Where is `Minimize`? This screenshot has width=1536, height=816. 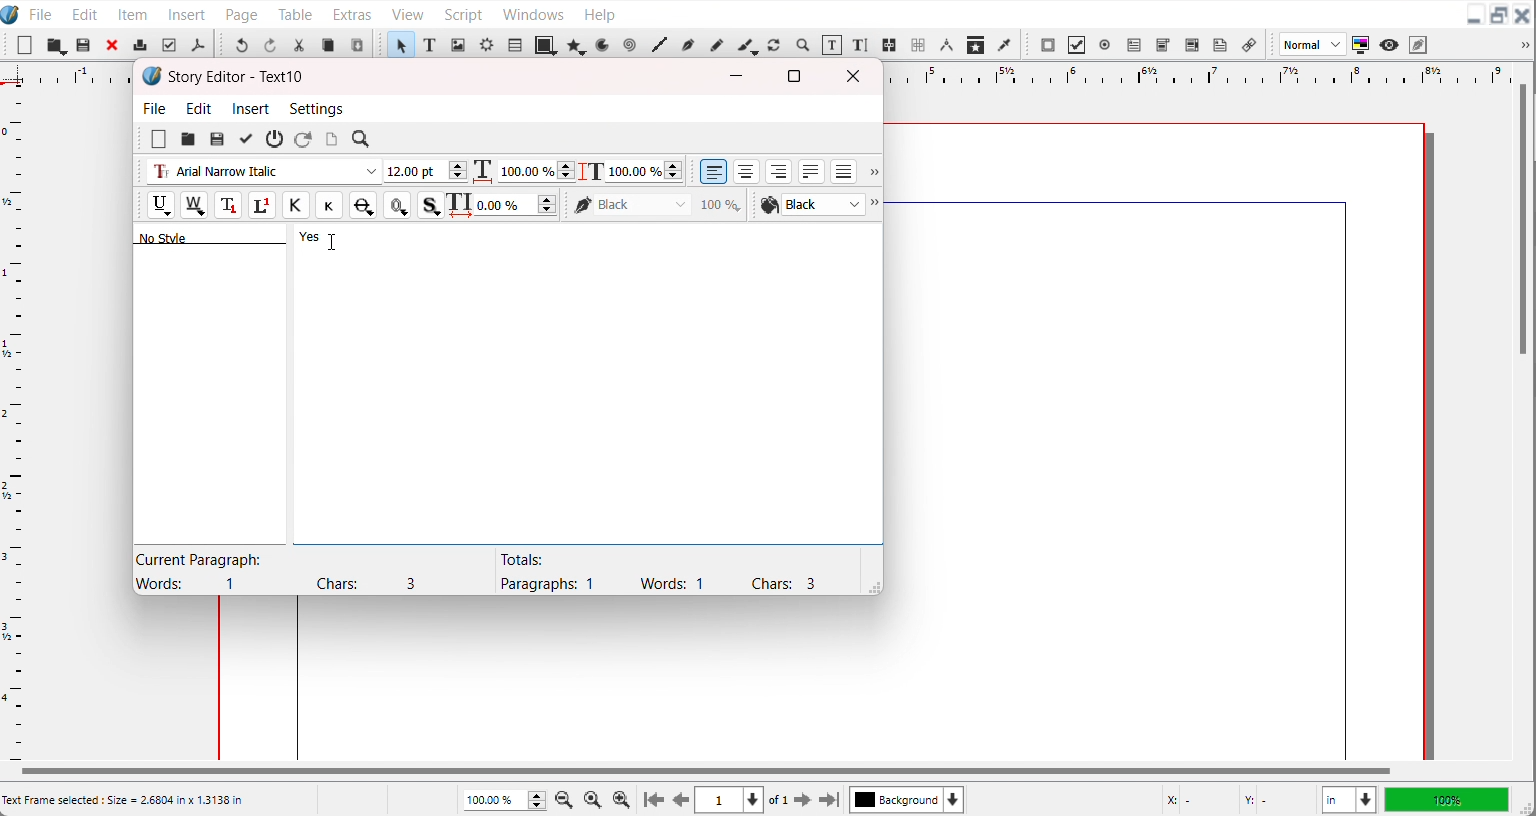
Minimize is located at coordinates (737, 76).